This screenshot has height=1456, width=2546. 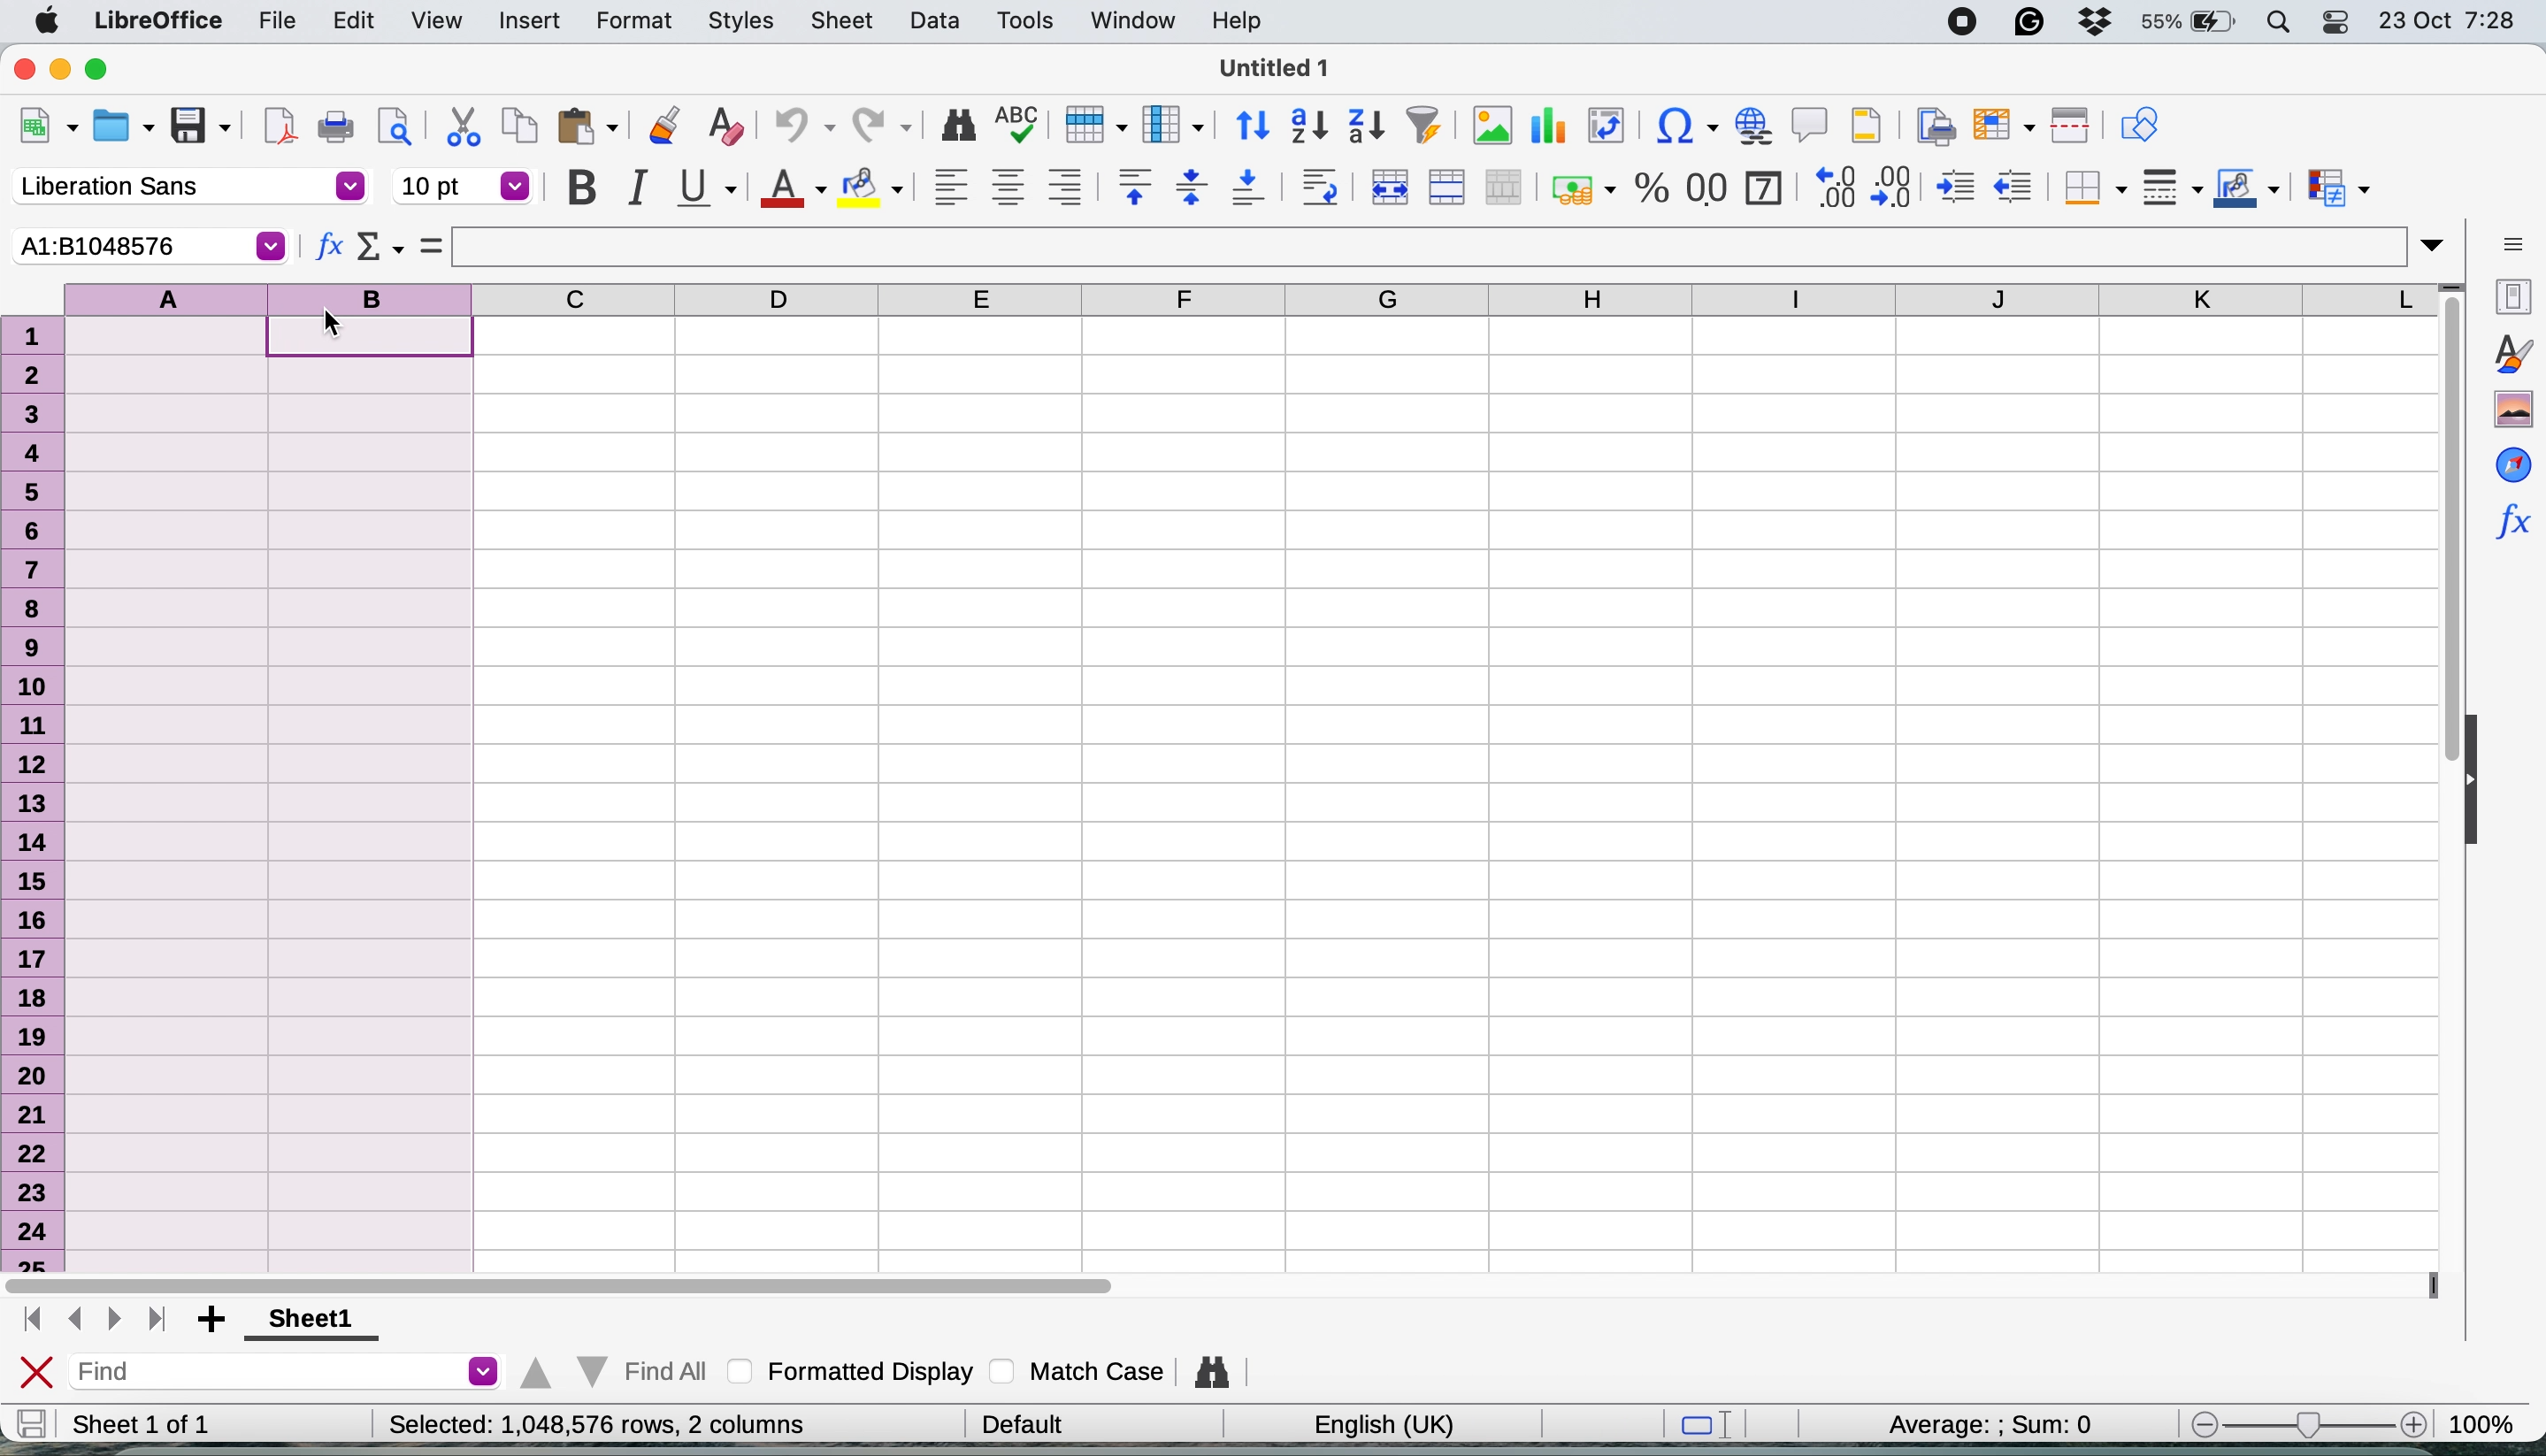 I want to click on select function, so click(x=378, y=248).